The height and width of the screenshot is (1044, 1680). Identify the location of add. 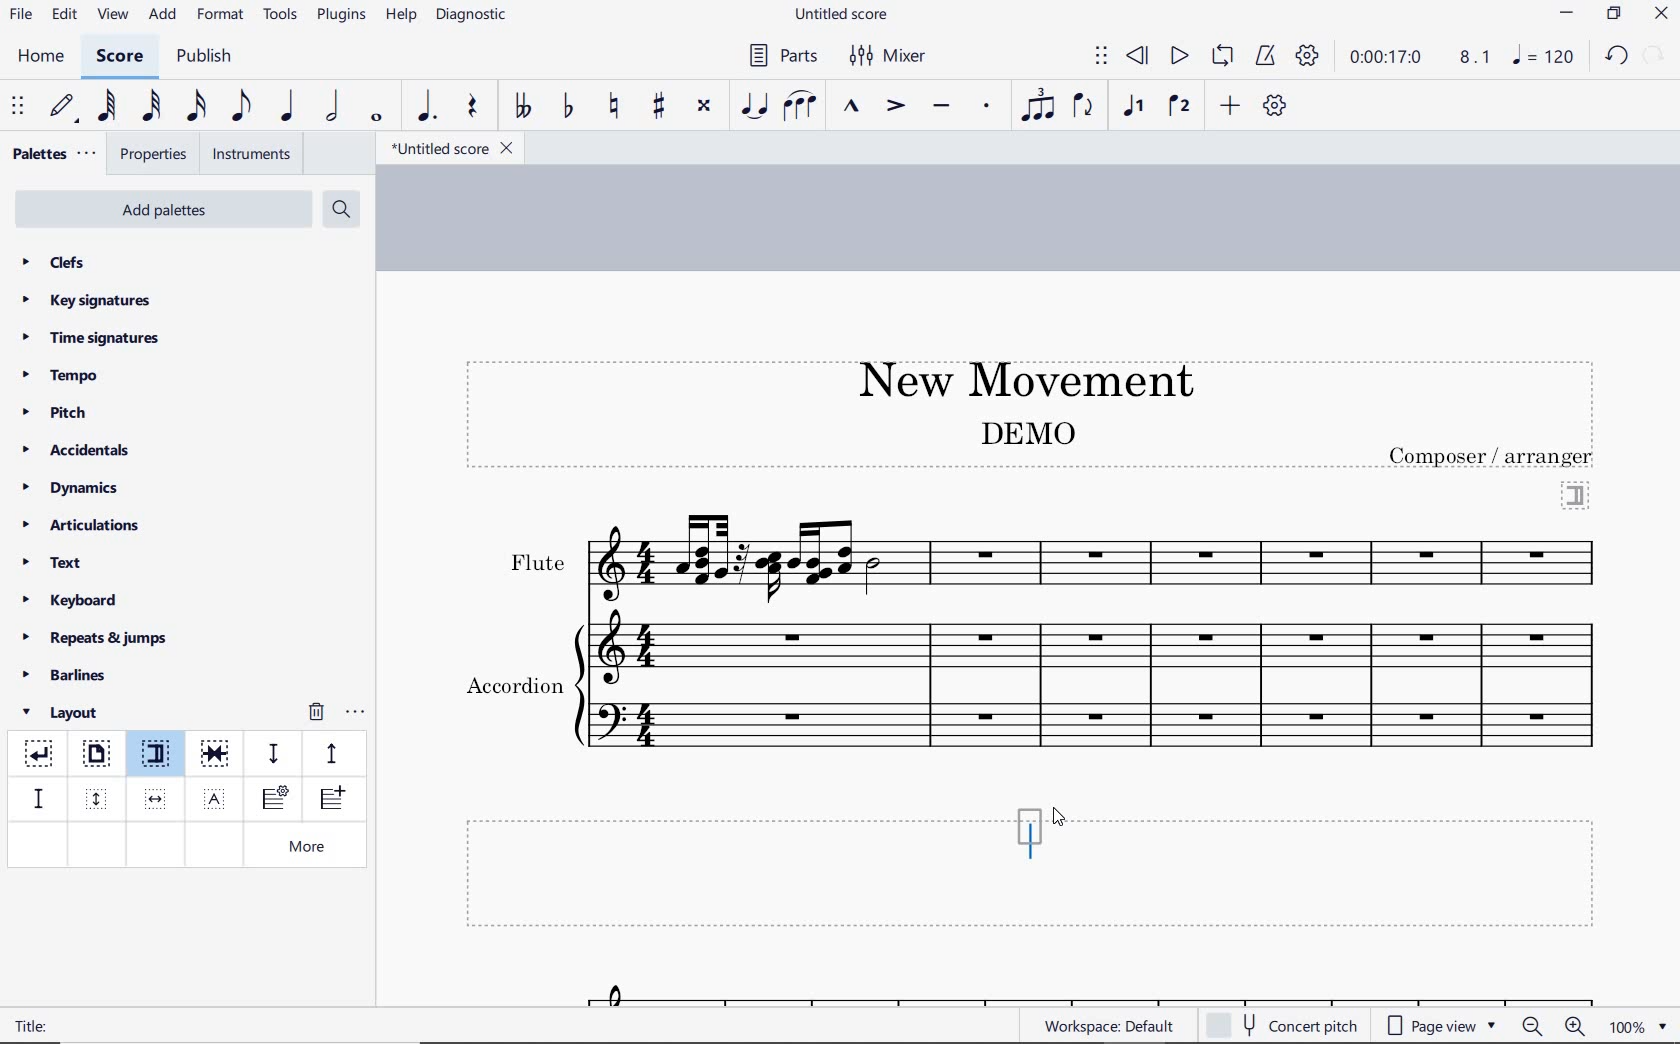
(1233, 105).